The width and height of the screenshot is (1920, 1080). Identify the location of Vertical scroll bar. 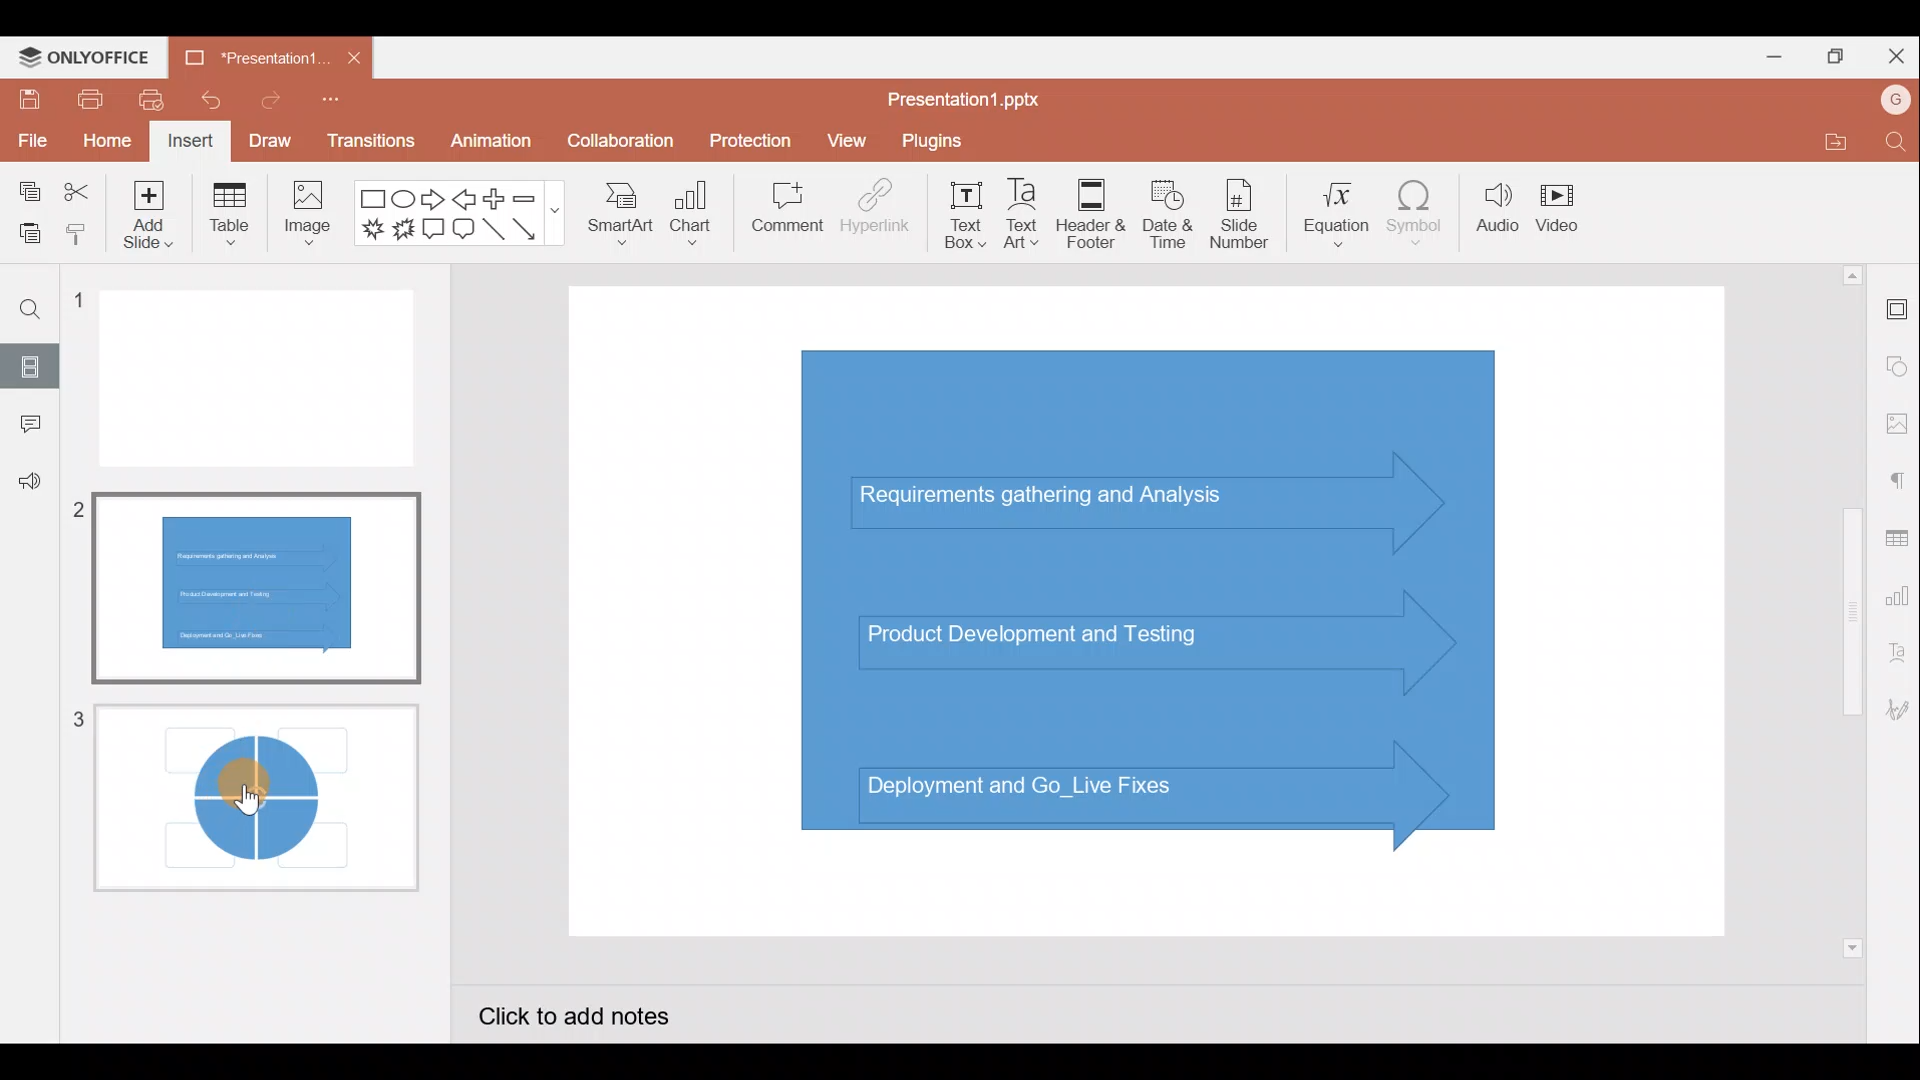
(1848, 609).